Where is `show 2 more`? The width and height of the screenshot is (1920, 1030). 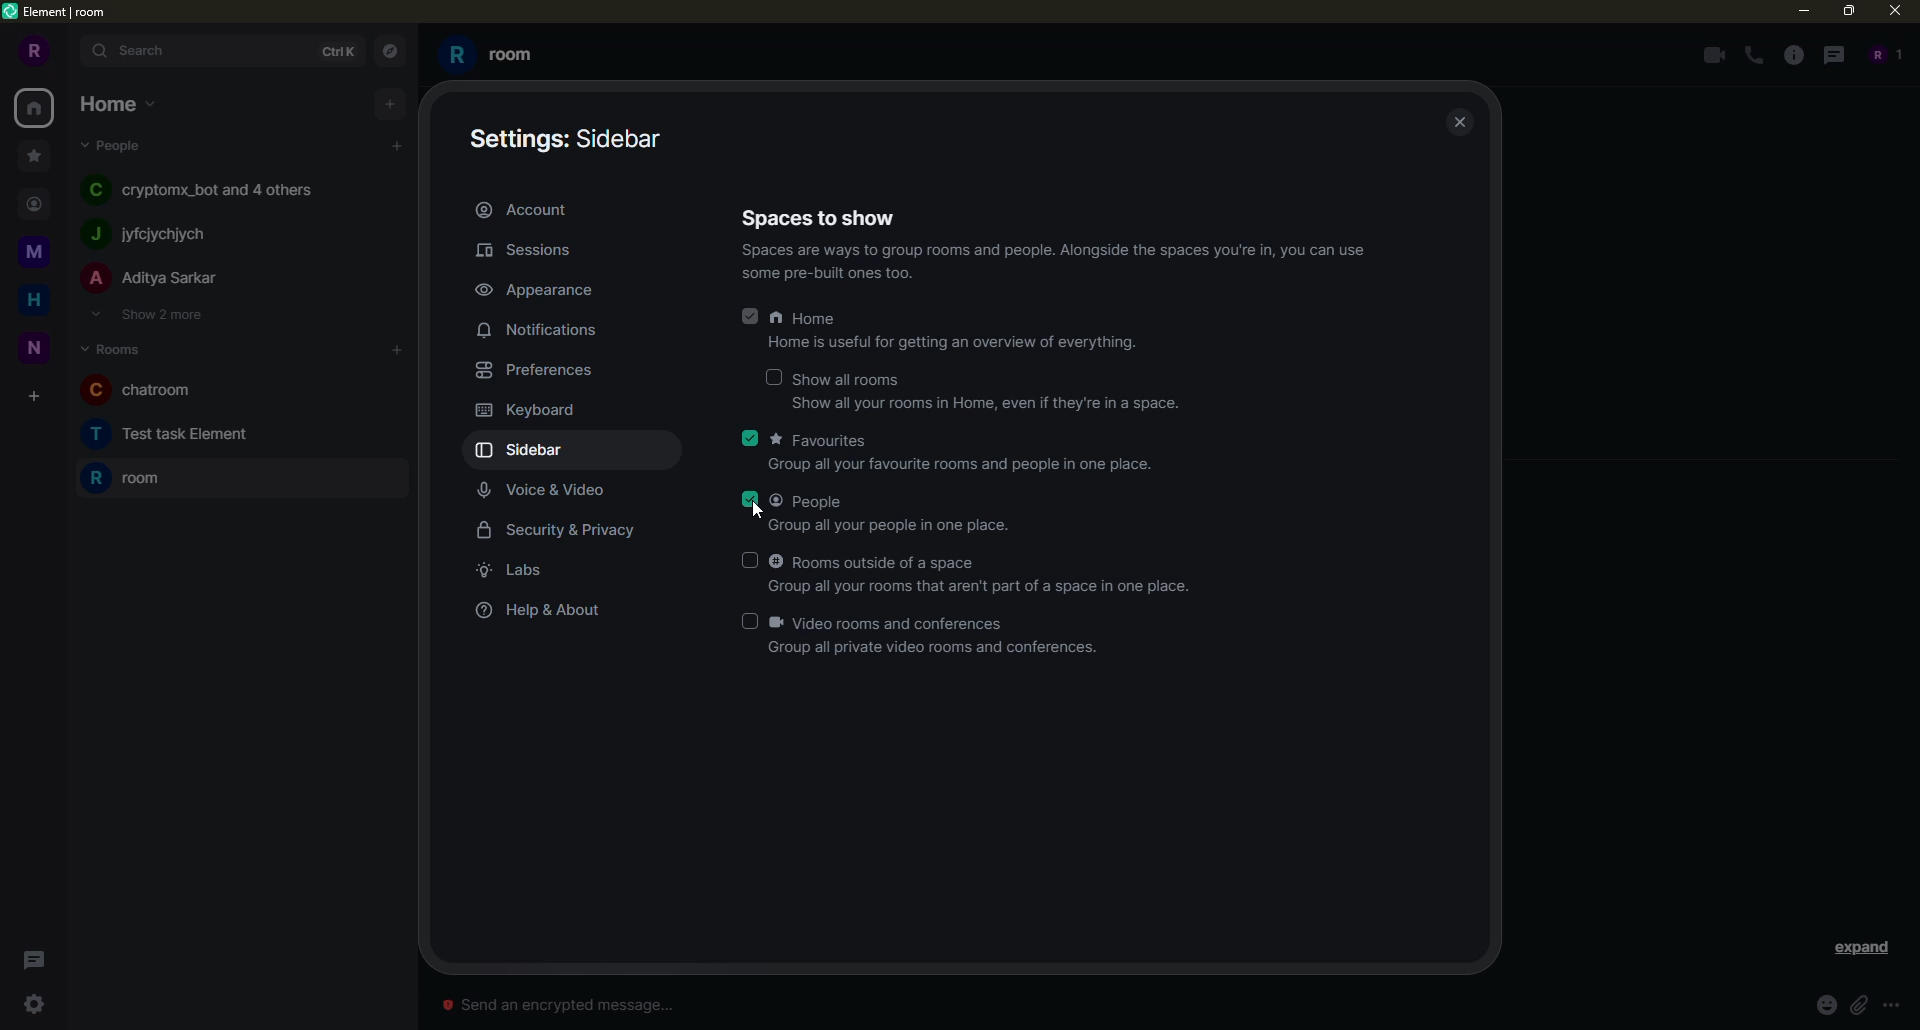 show 2 more is located at coordinates (153, 316).